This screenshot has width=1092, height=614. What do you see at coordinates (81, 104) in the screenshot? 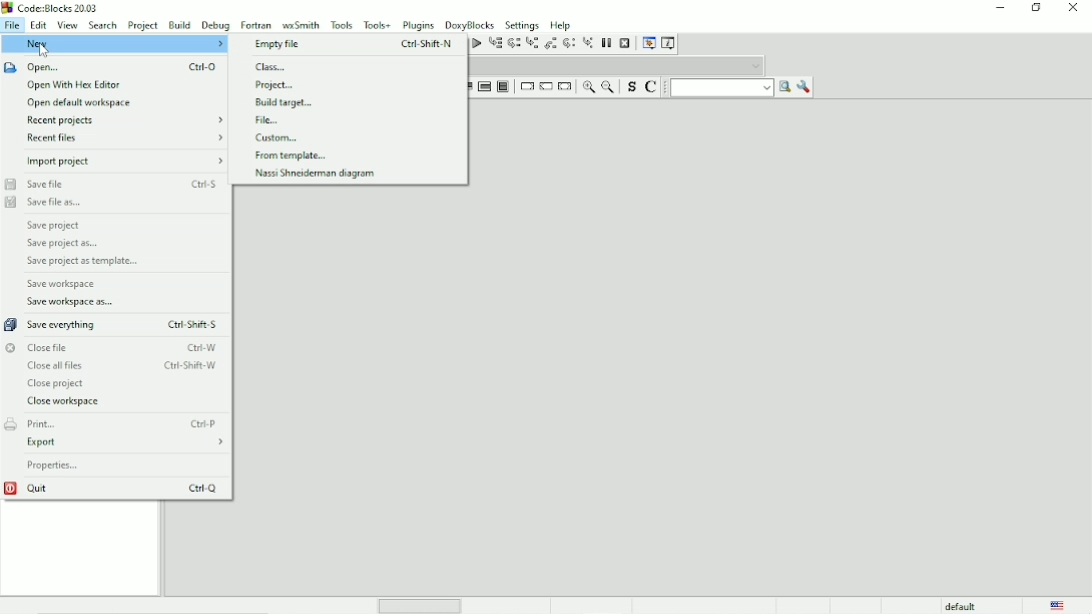
I see `Open default workspace` at bounding box center [81, 104].